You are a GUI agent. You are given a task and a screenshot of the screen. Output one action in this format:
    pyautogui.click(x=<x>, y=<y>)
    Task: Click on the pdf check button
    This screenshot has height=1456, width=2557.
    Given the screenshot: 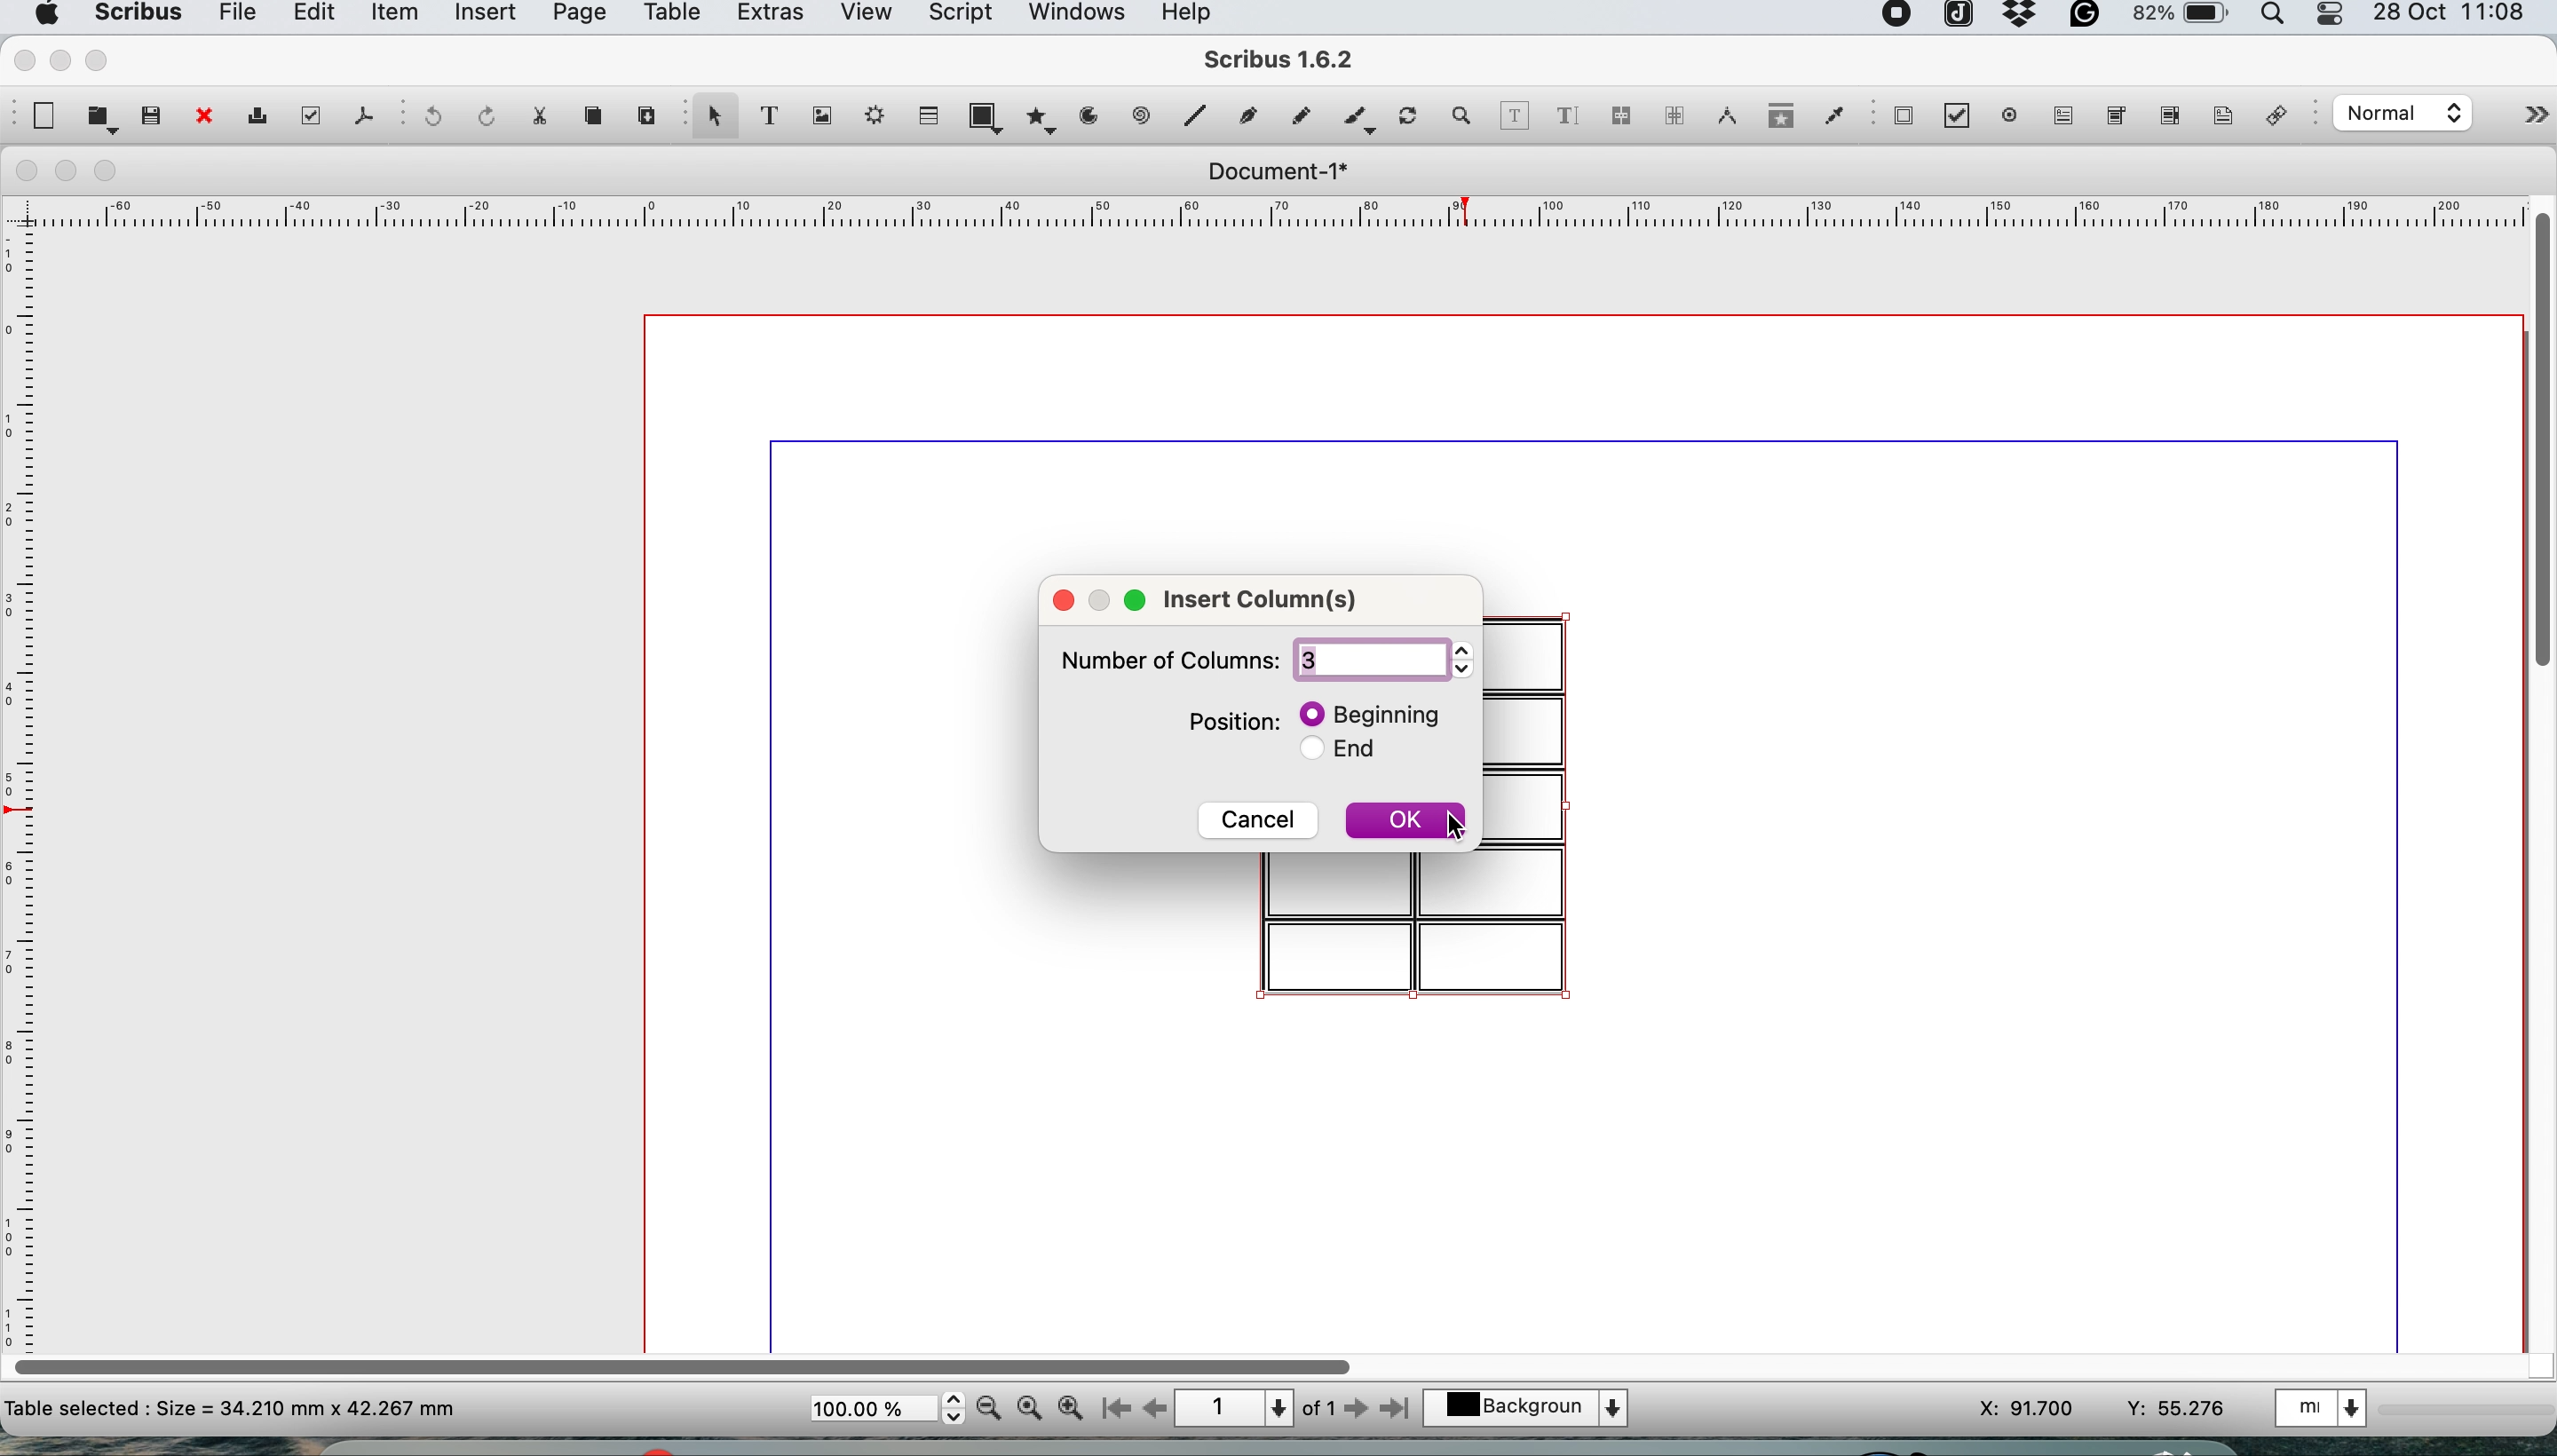 What is the action you would take?
    pyautogui.click(x=1964, y=118)
    